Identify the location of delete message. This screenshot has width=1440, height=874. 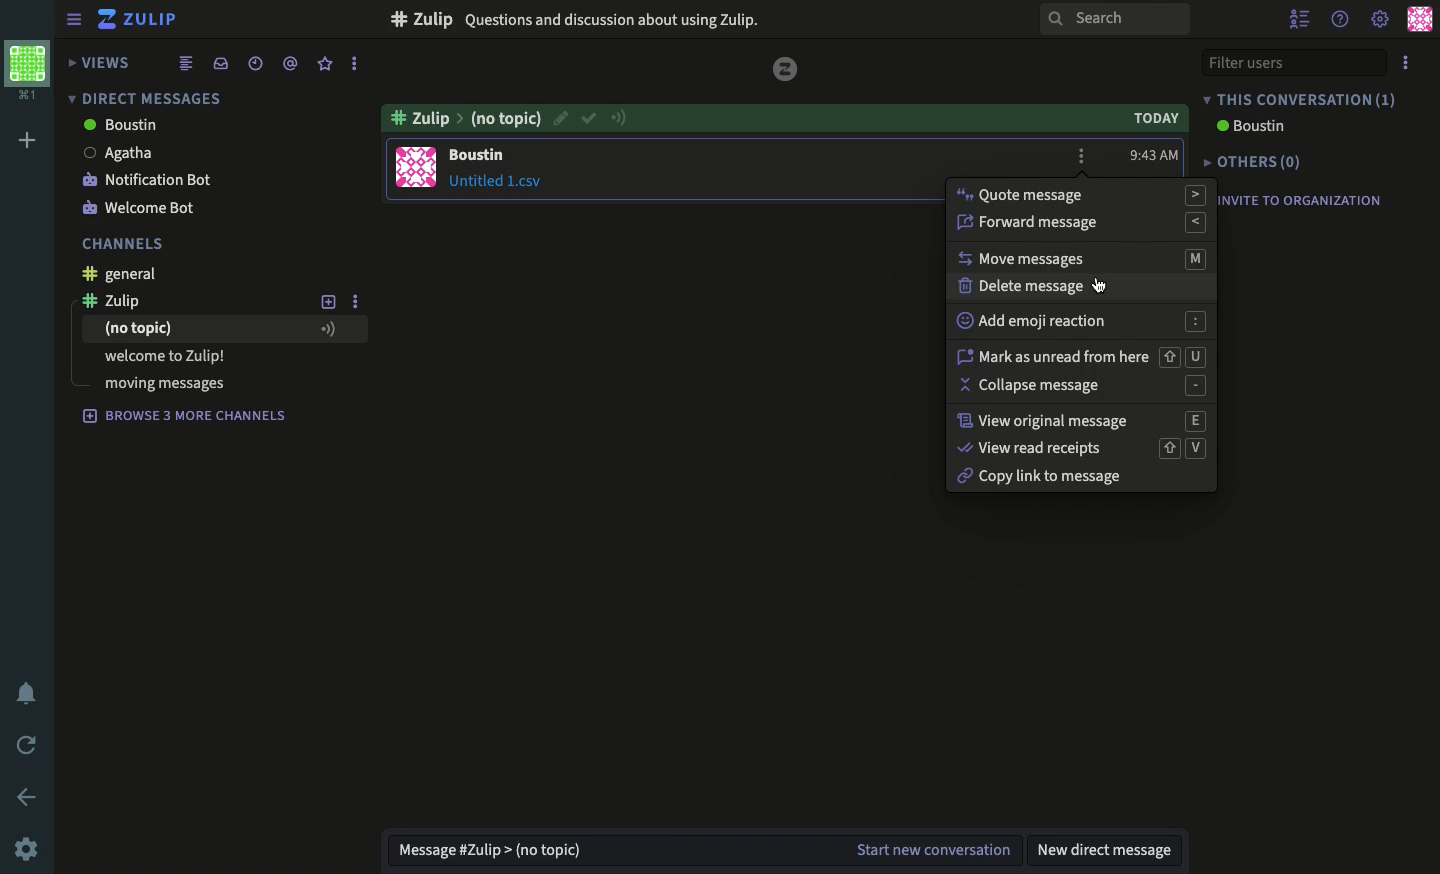
(1030, 287).